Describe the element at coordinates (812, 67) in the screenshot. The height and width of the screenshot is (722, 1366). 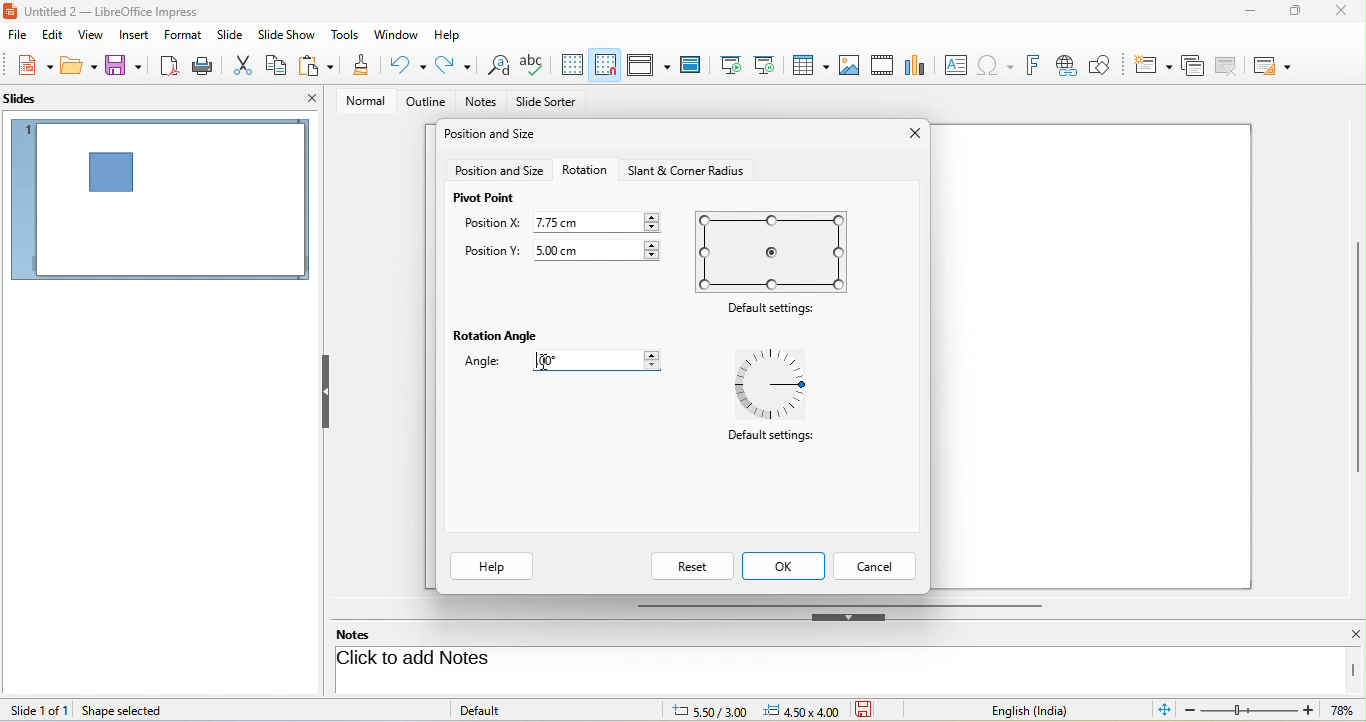
I see `table` at that location.